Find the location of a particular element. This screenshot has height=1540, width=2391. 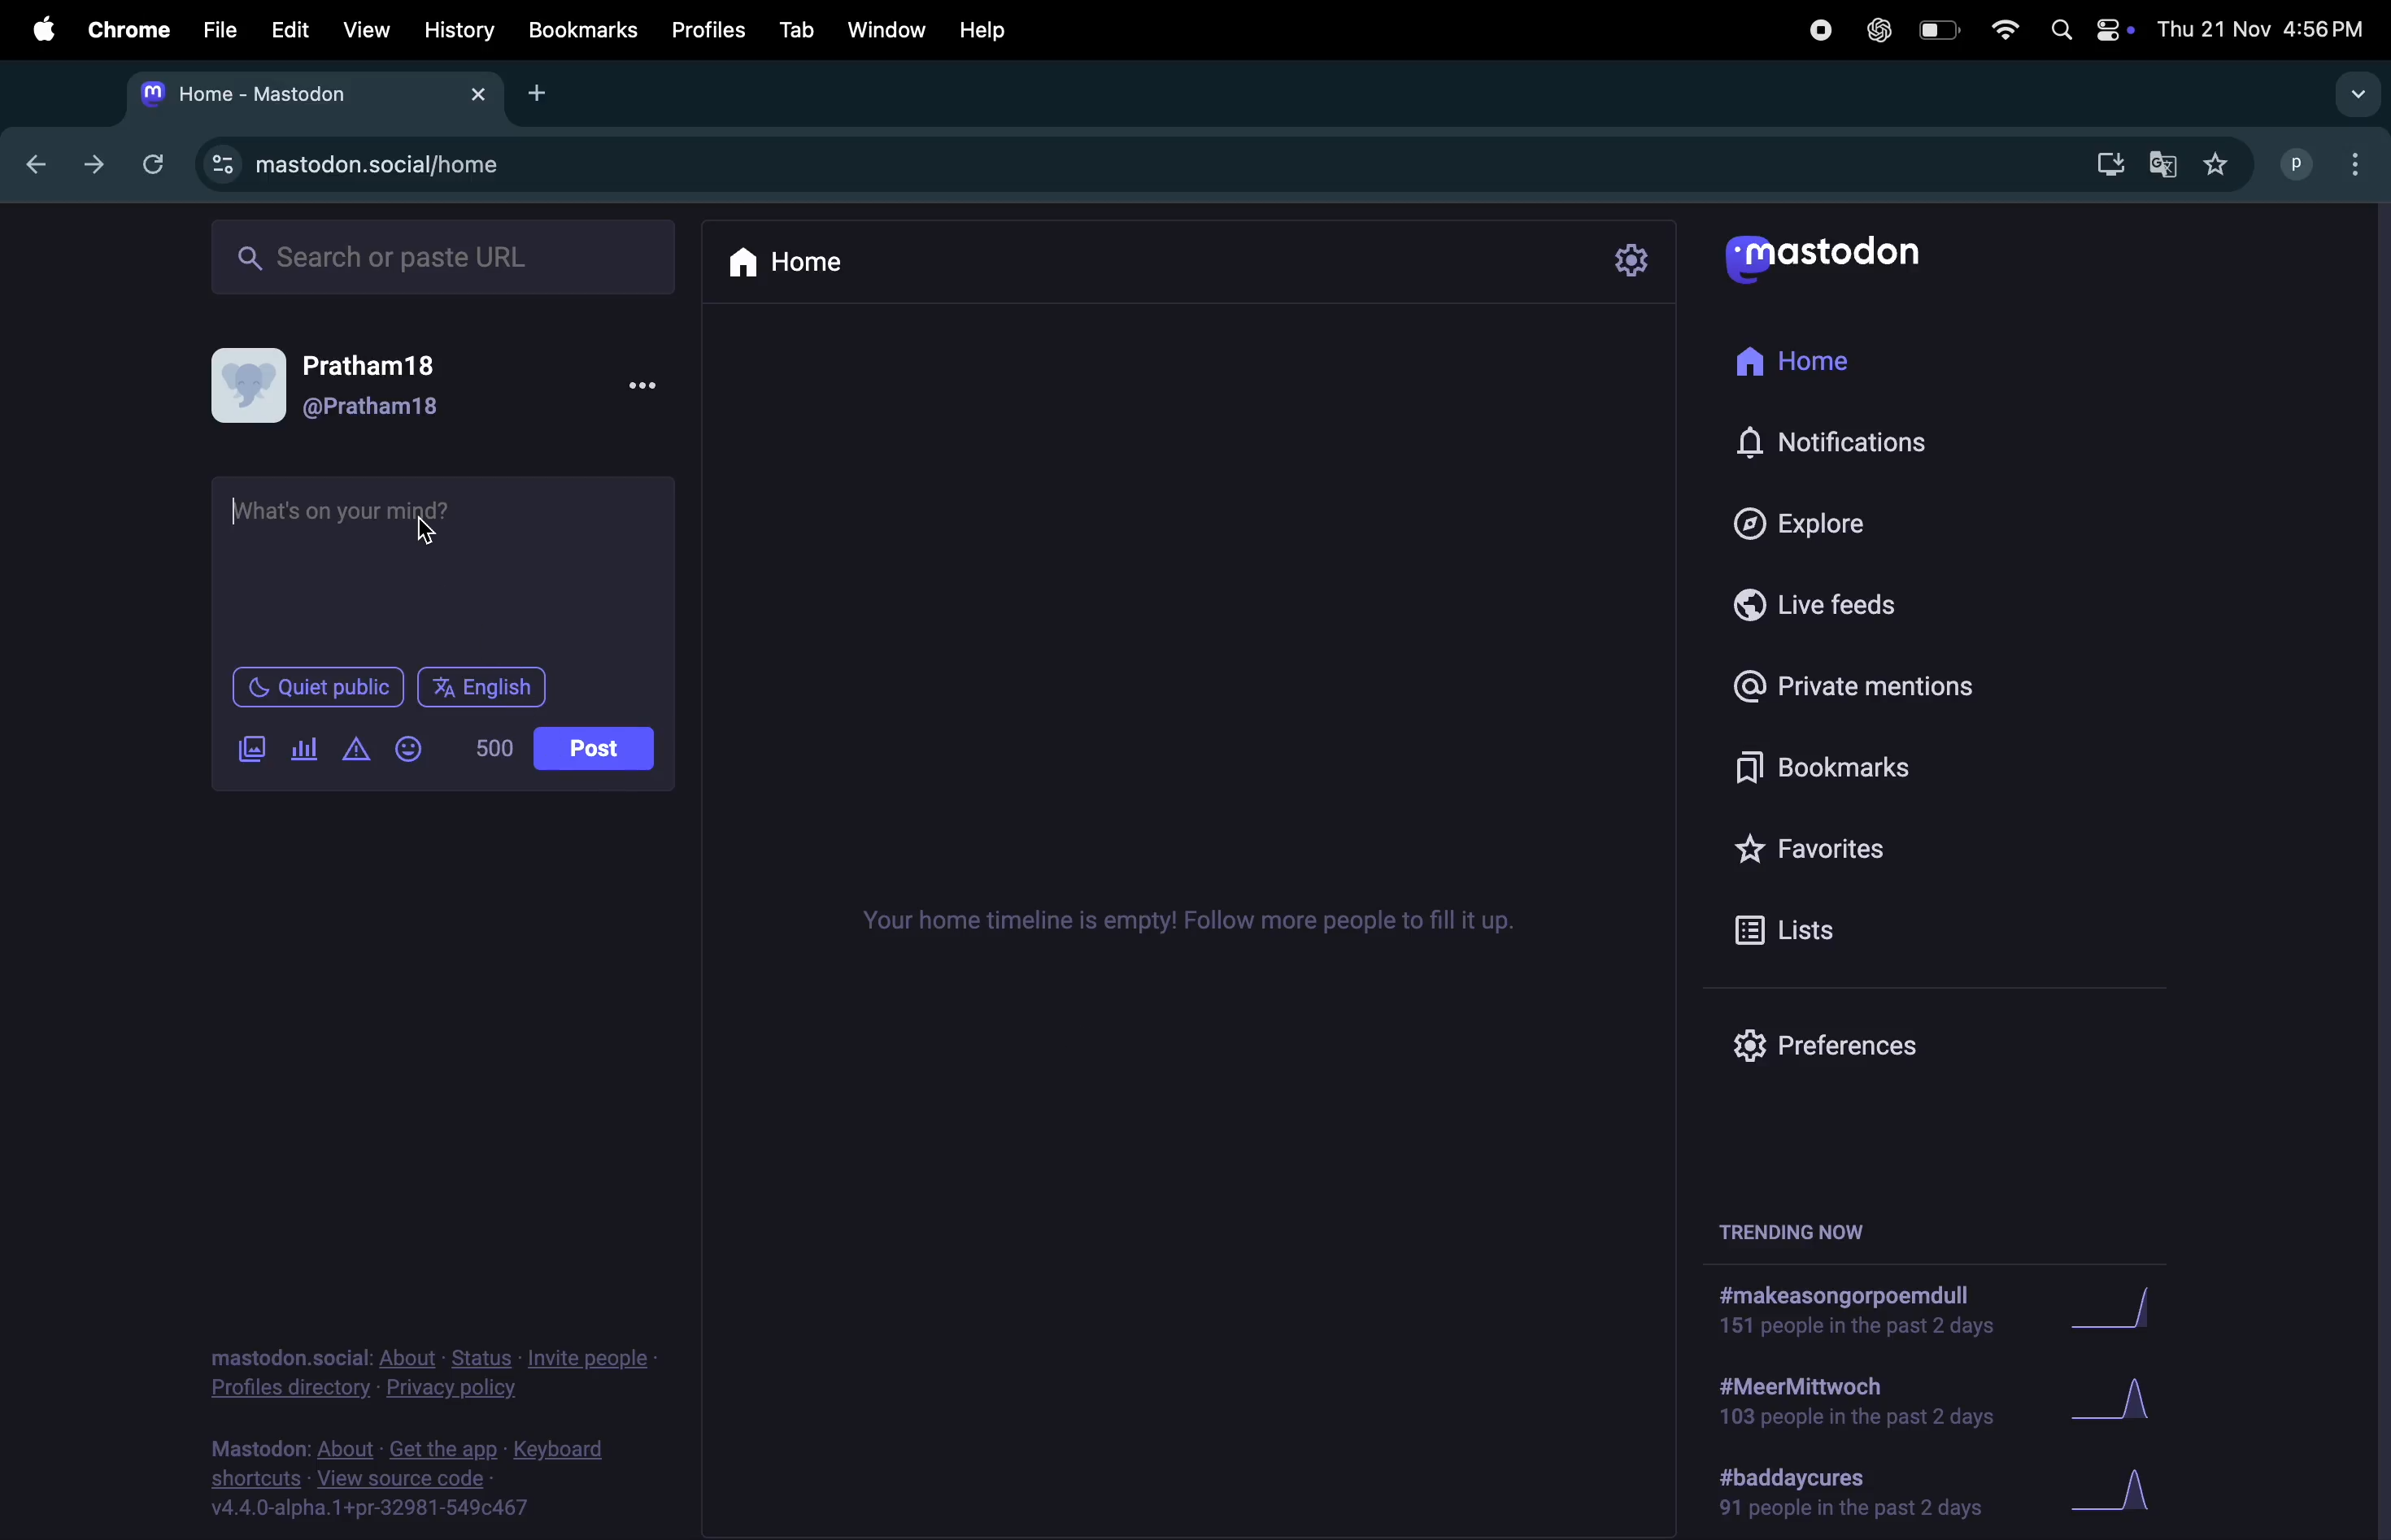

graph is located at coordinates (2114, 1400).